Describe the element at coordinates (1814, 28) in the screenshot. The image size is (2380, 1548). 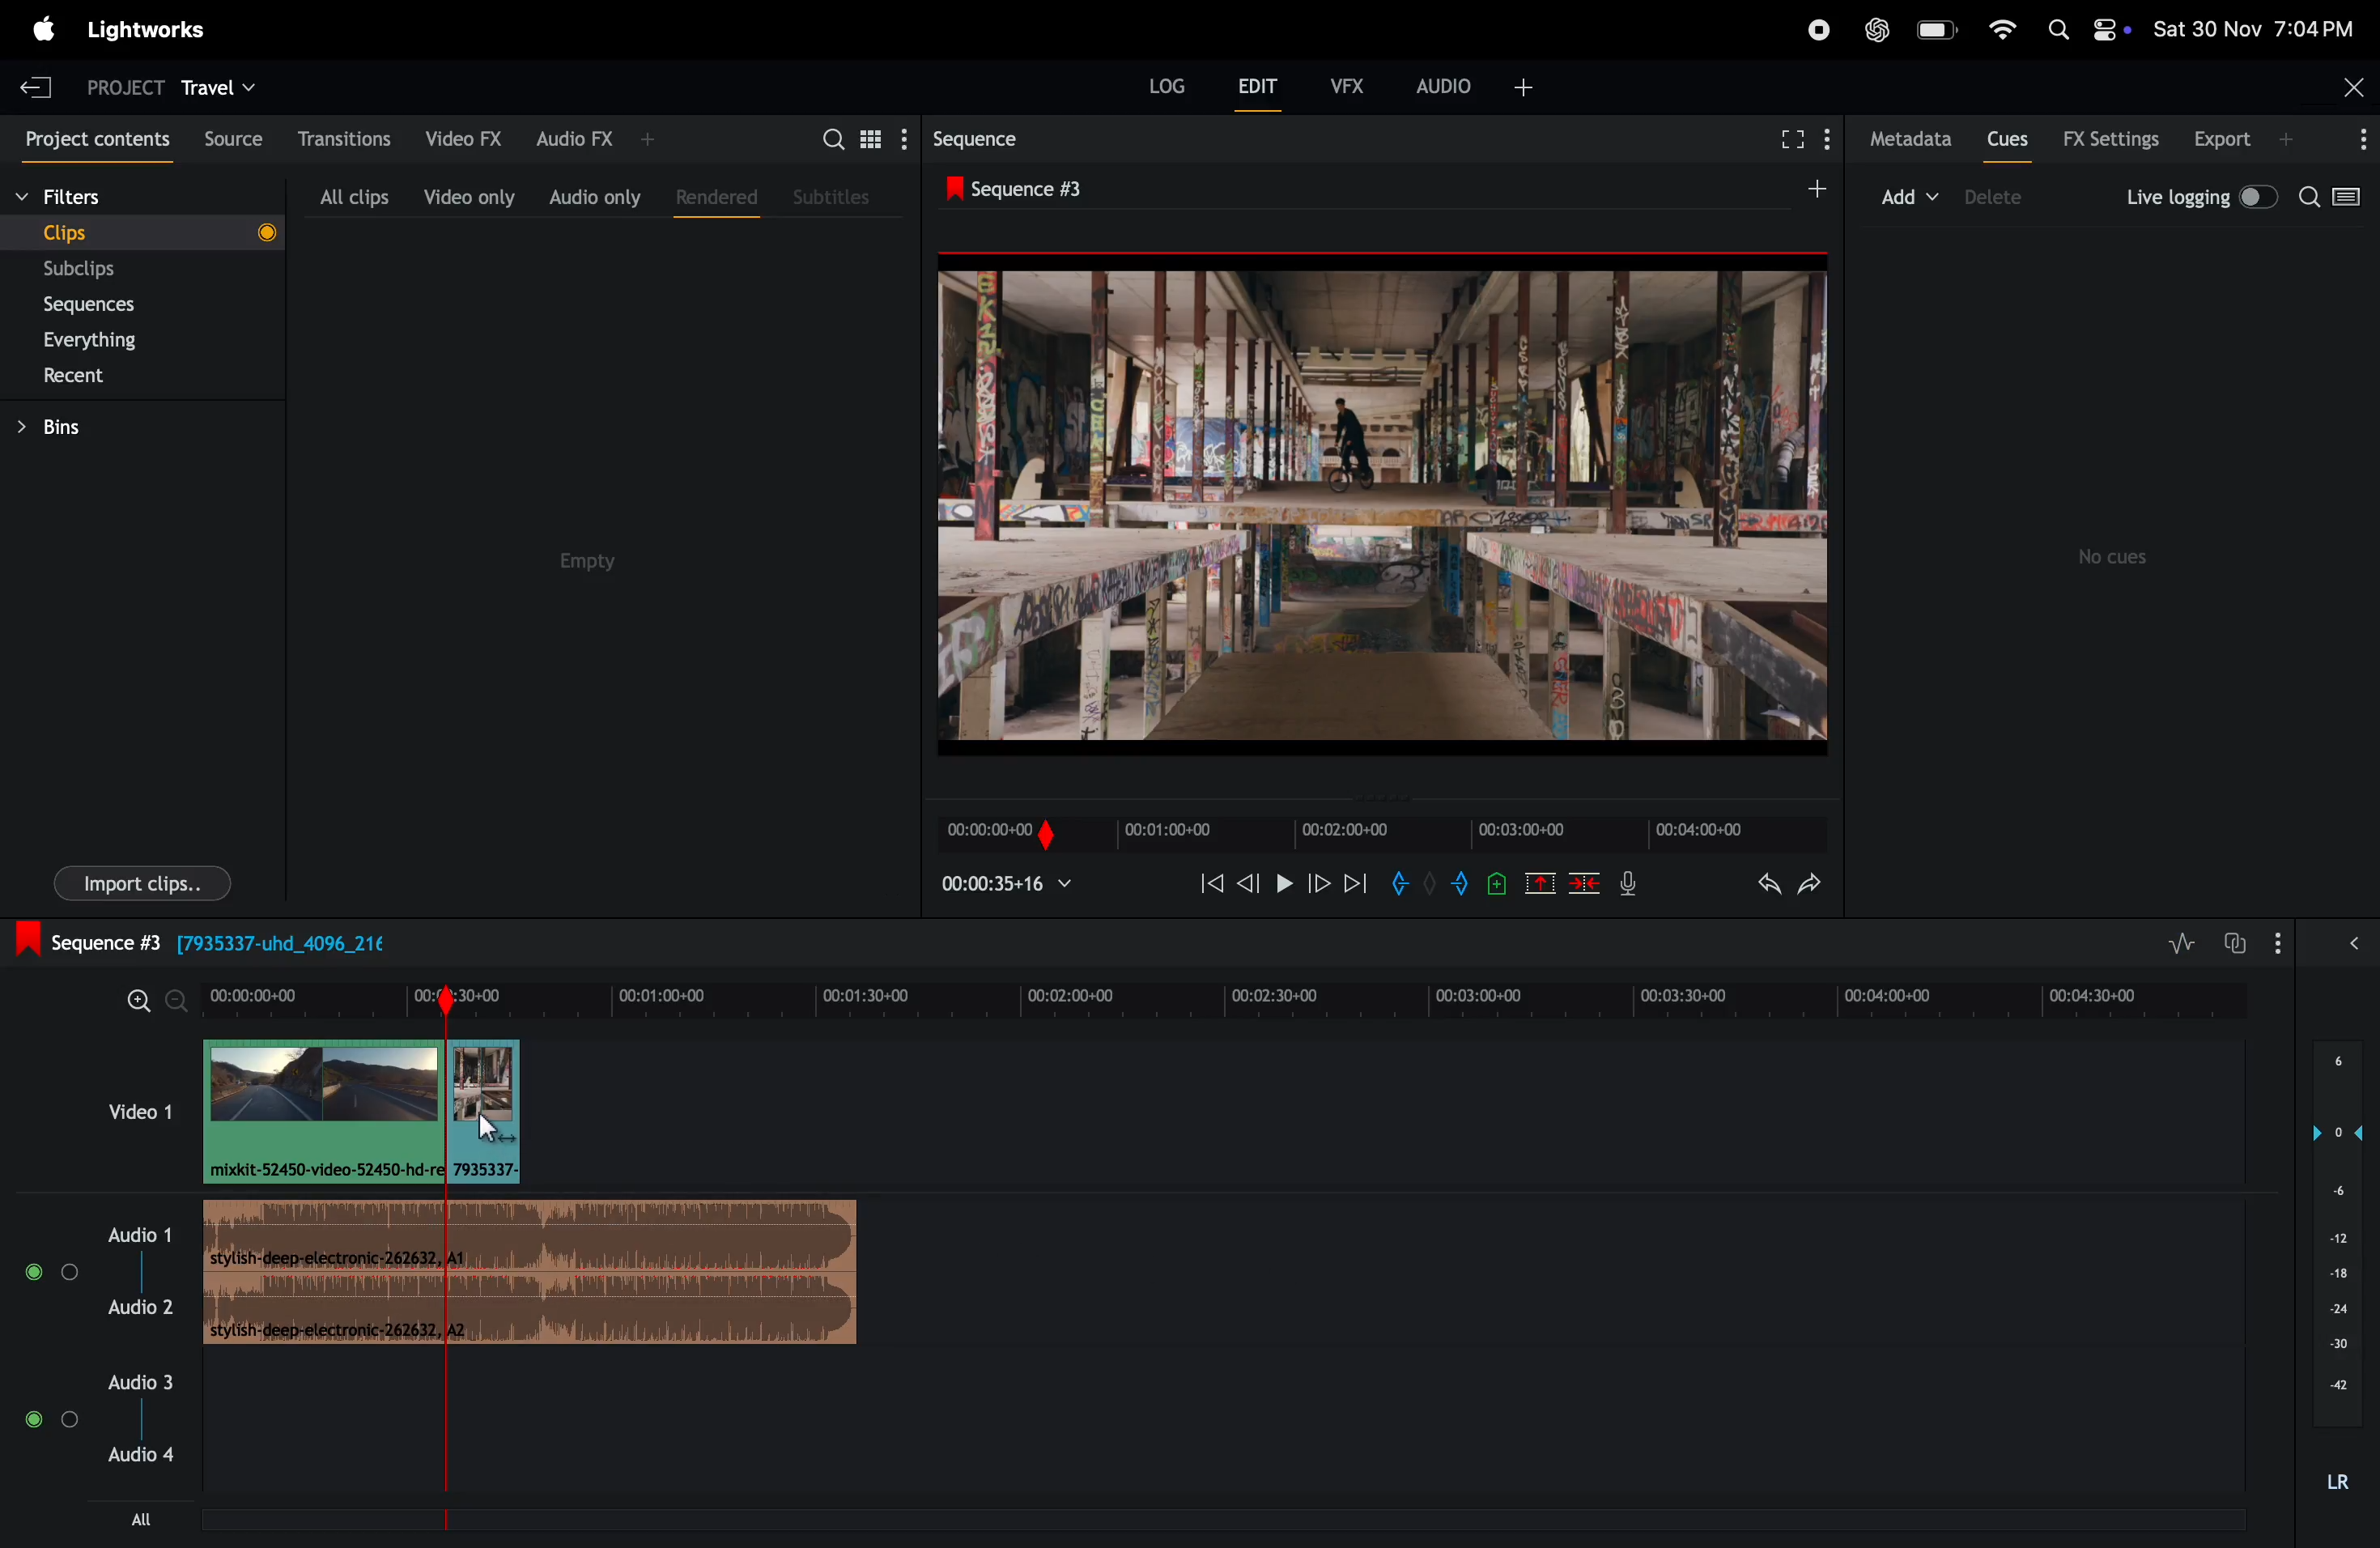
I see `record` at that location.